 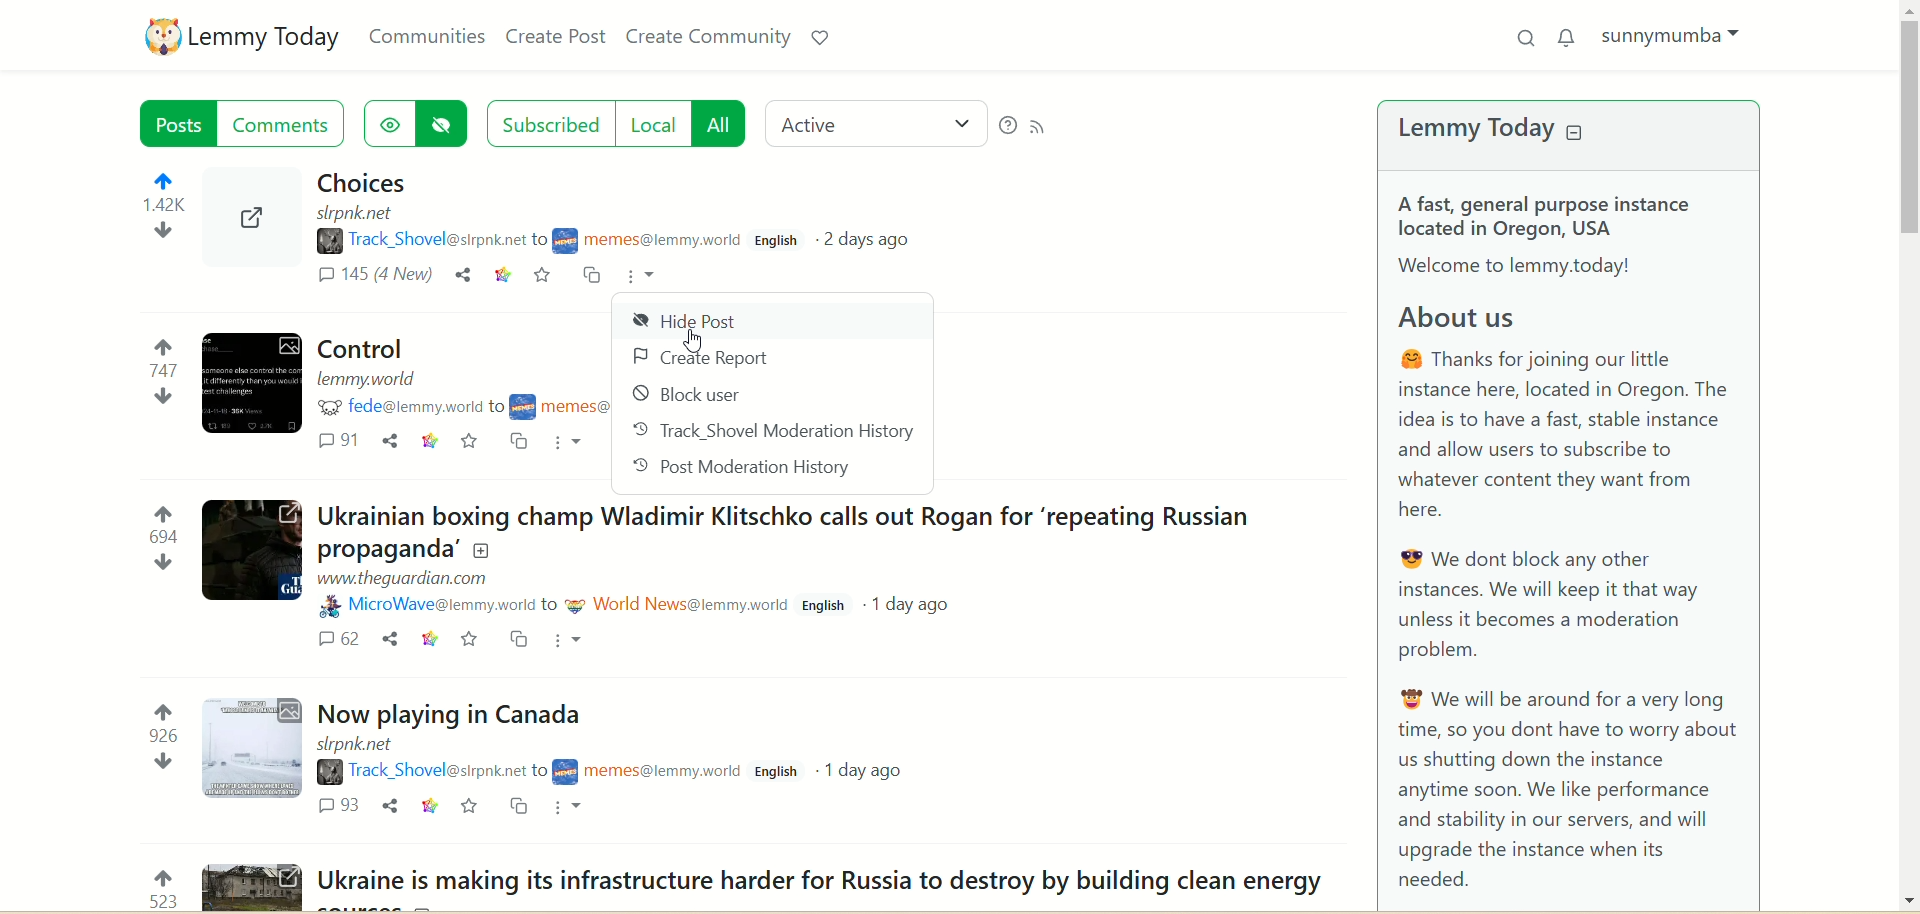 I want to click on language, so click(x=779, y=243).